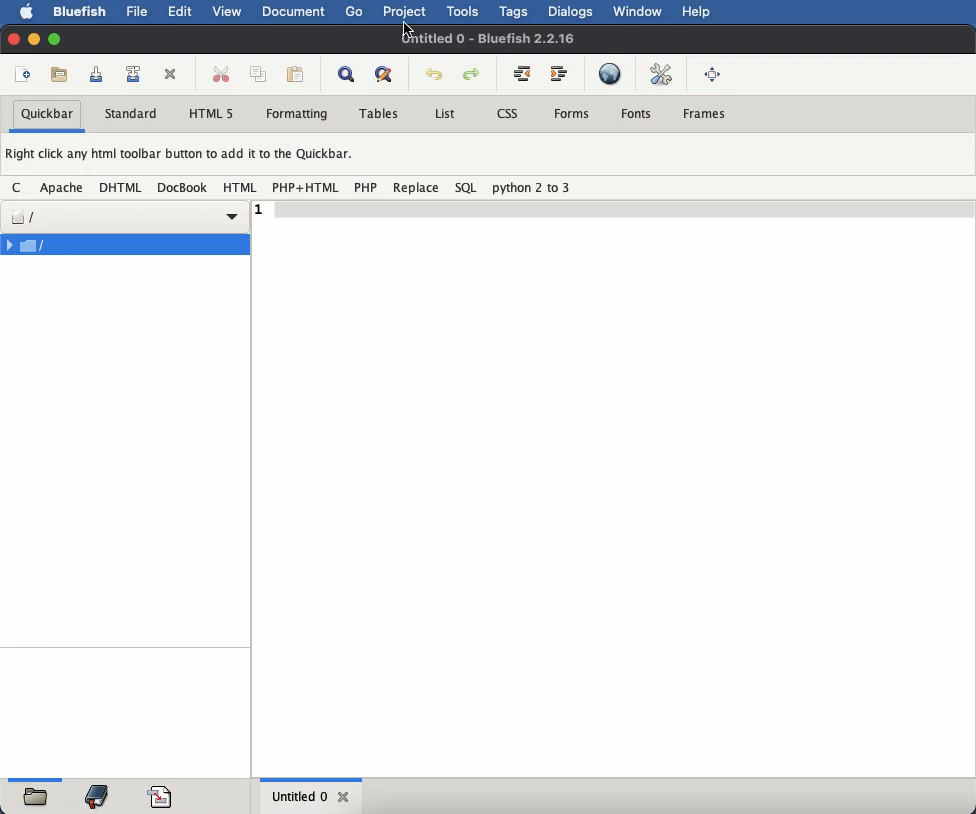  I want to click on go, so click(355, 12).